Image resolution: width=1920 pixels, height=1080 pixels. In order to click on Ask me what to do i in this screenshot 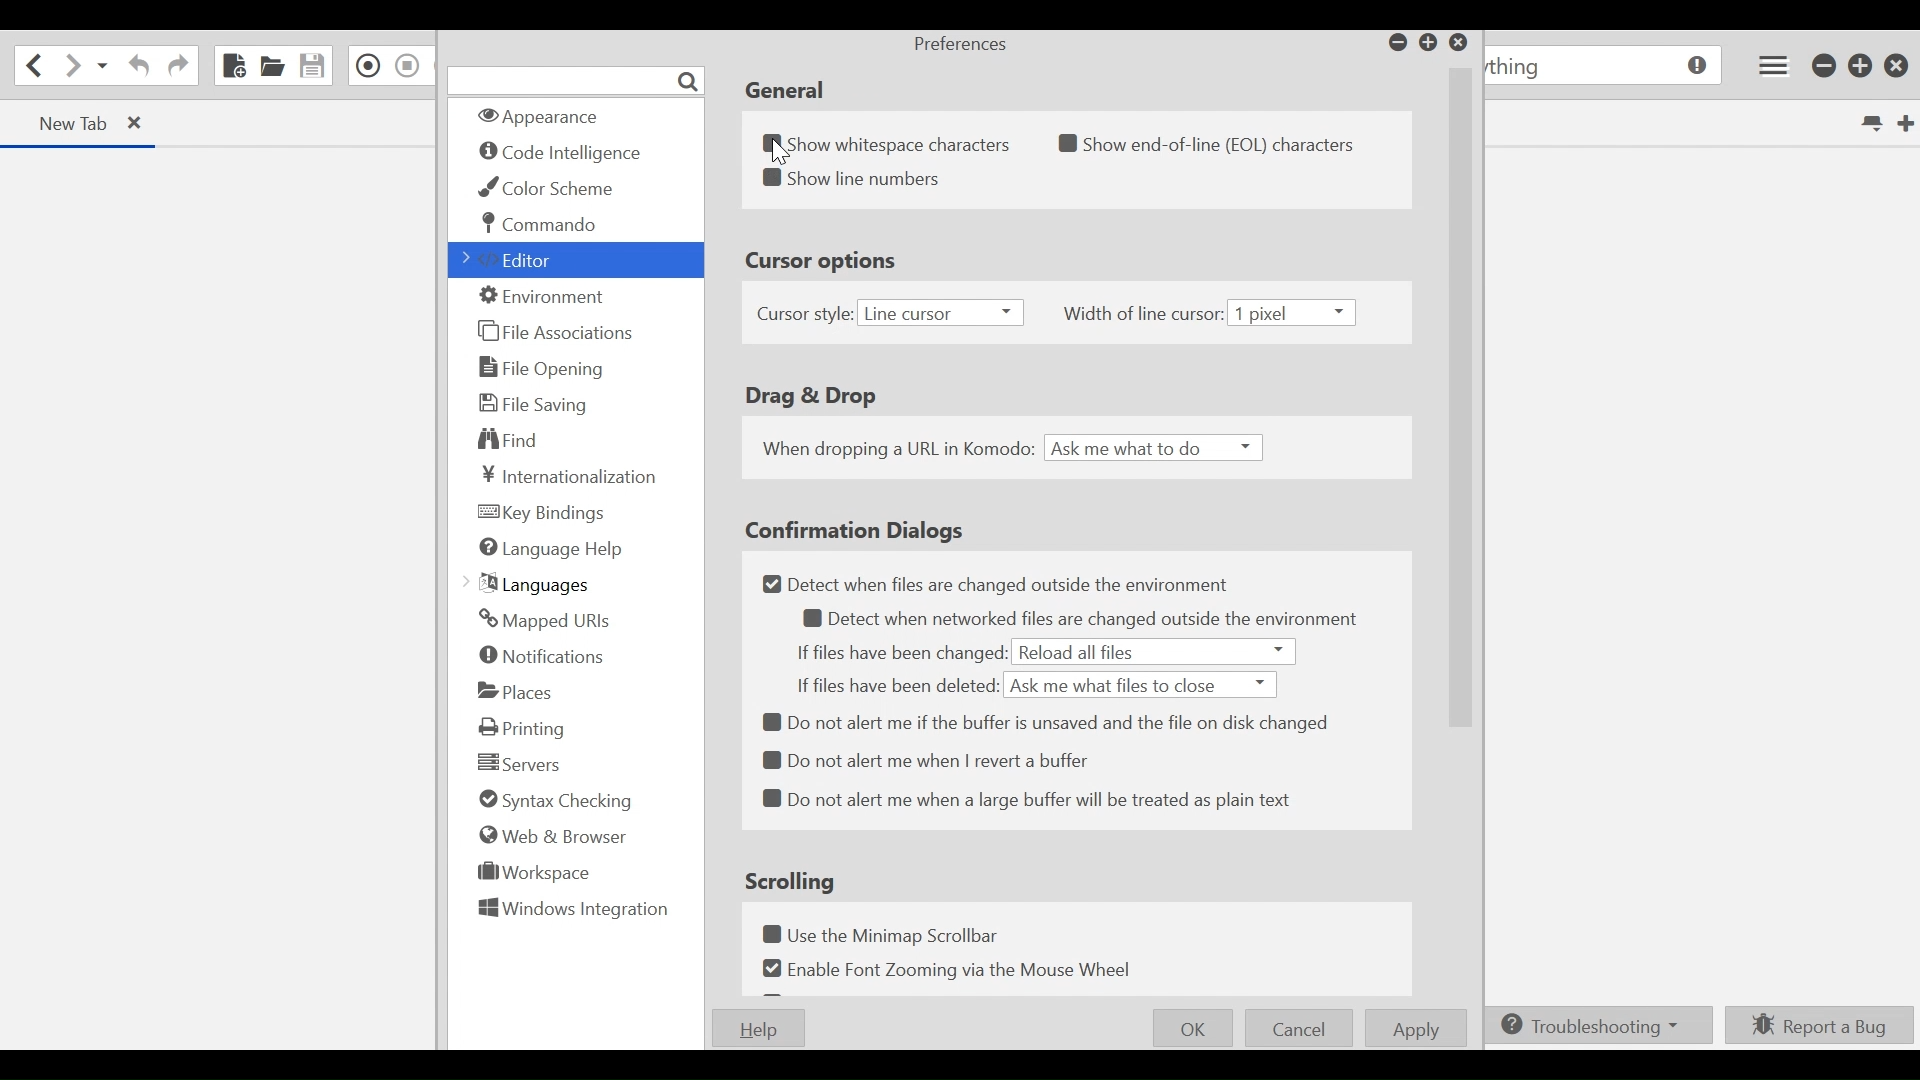, I will do `click(1153, 447)`.